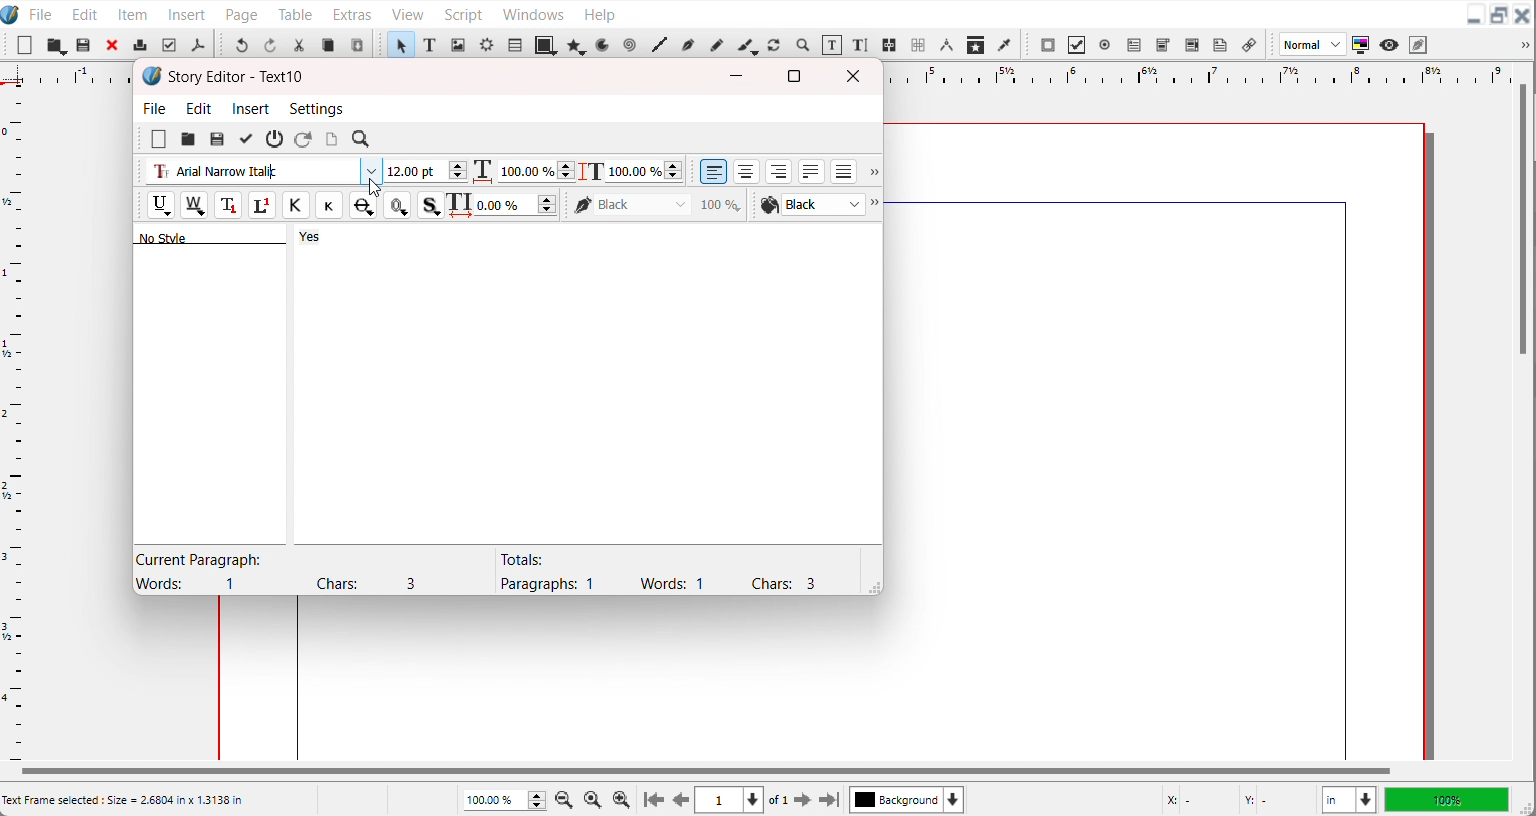 The height and width of the screenshot is (816, 1536). What do you see at coordinates (774, 45) in the screenshot?
I see `Rotate item` at bounding box center [774, 45].